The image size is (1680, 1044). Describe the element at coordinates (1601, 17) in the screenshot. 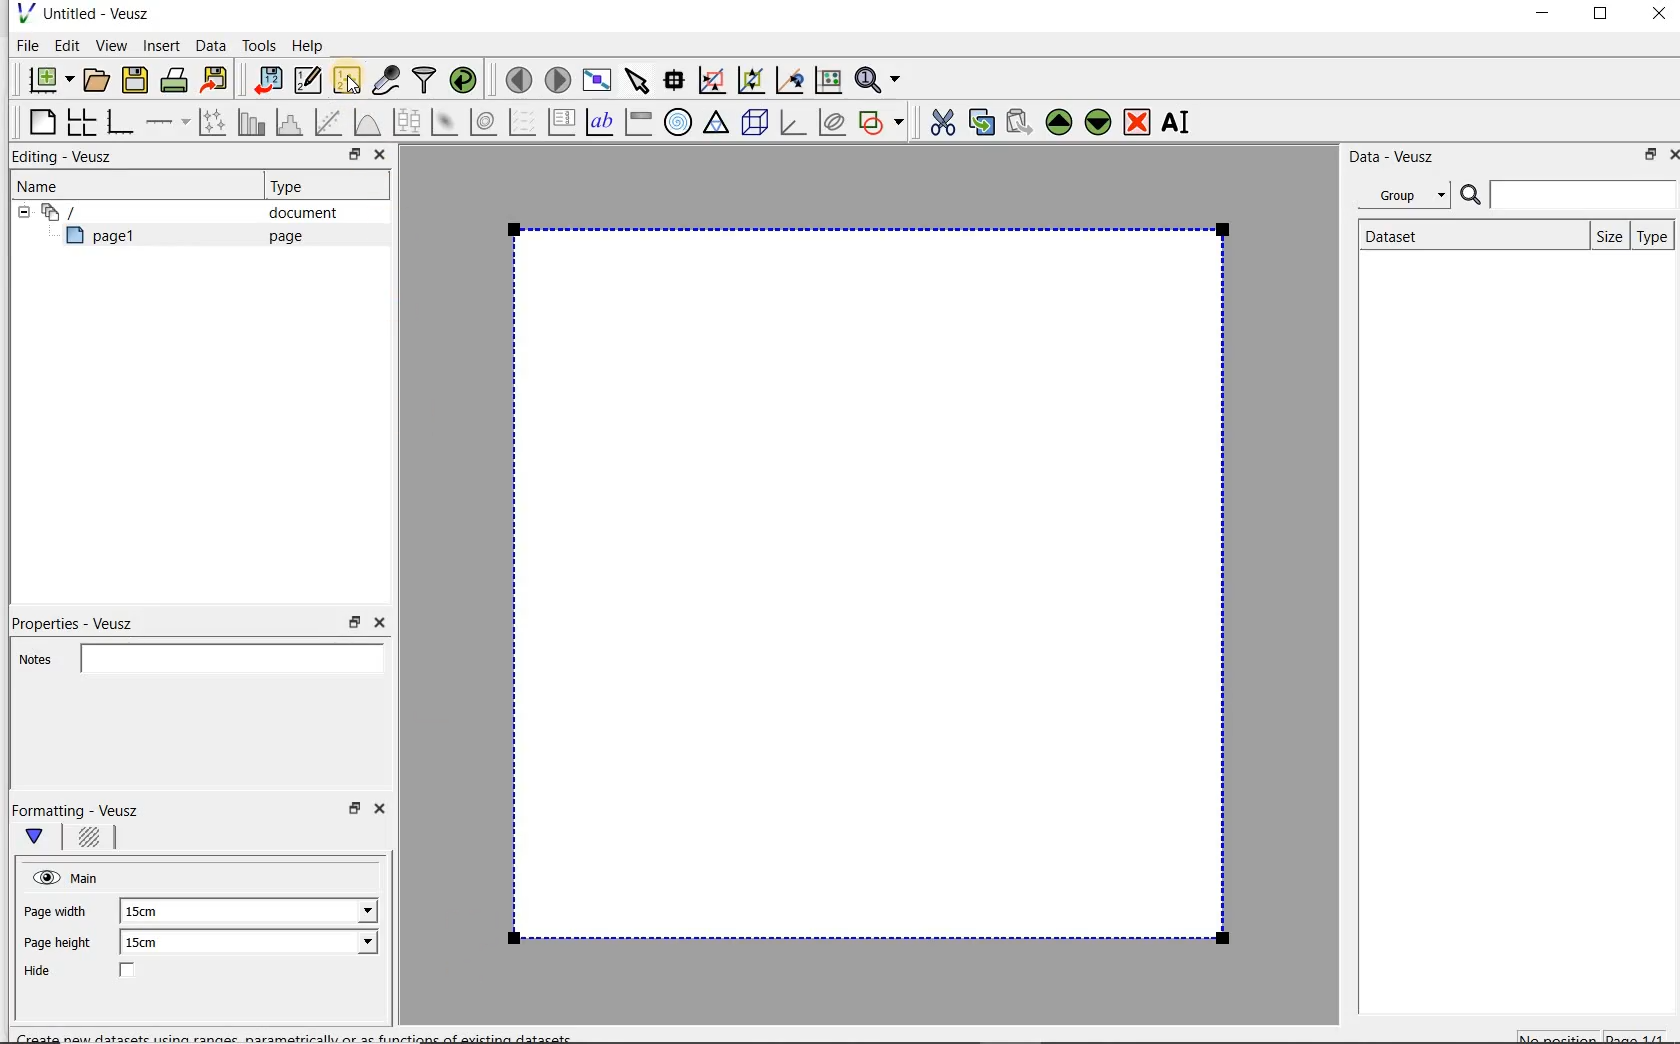

I see `maximize` at that location.